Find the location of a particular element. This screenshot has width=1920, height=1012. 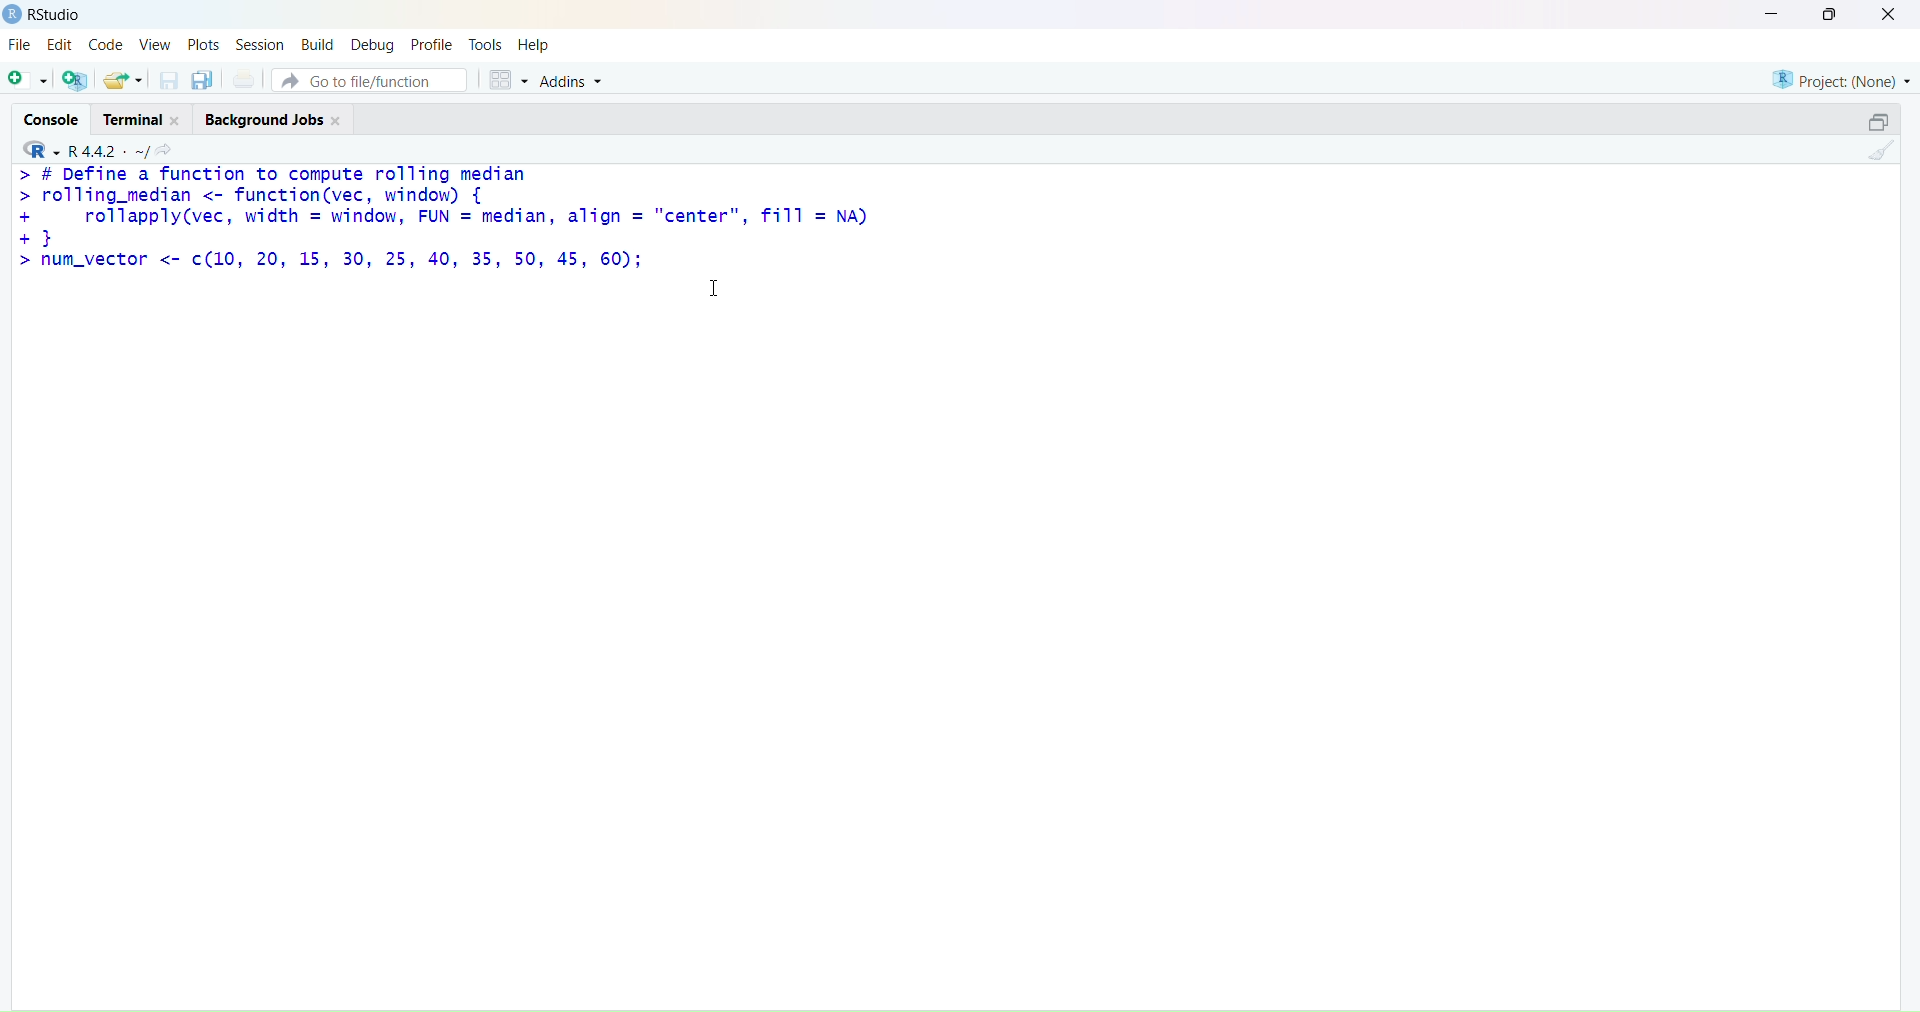

maximise is located at coordinates (1829, 14).